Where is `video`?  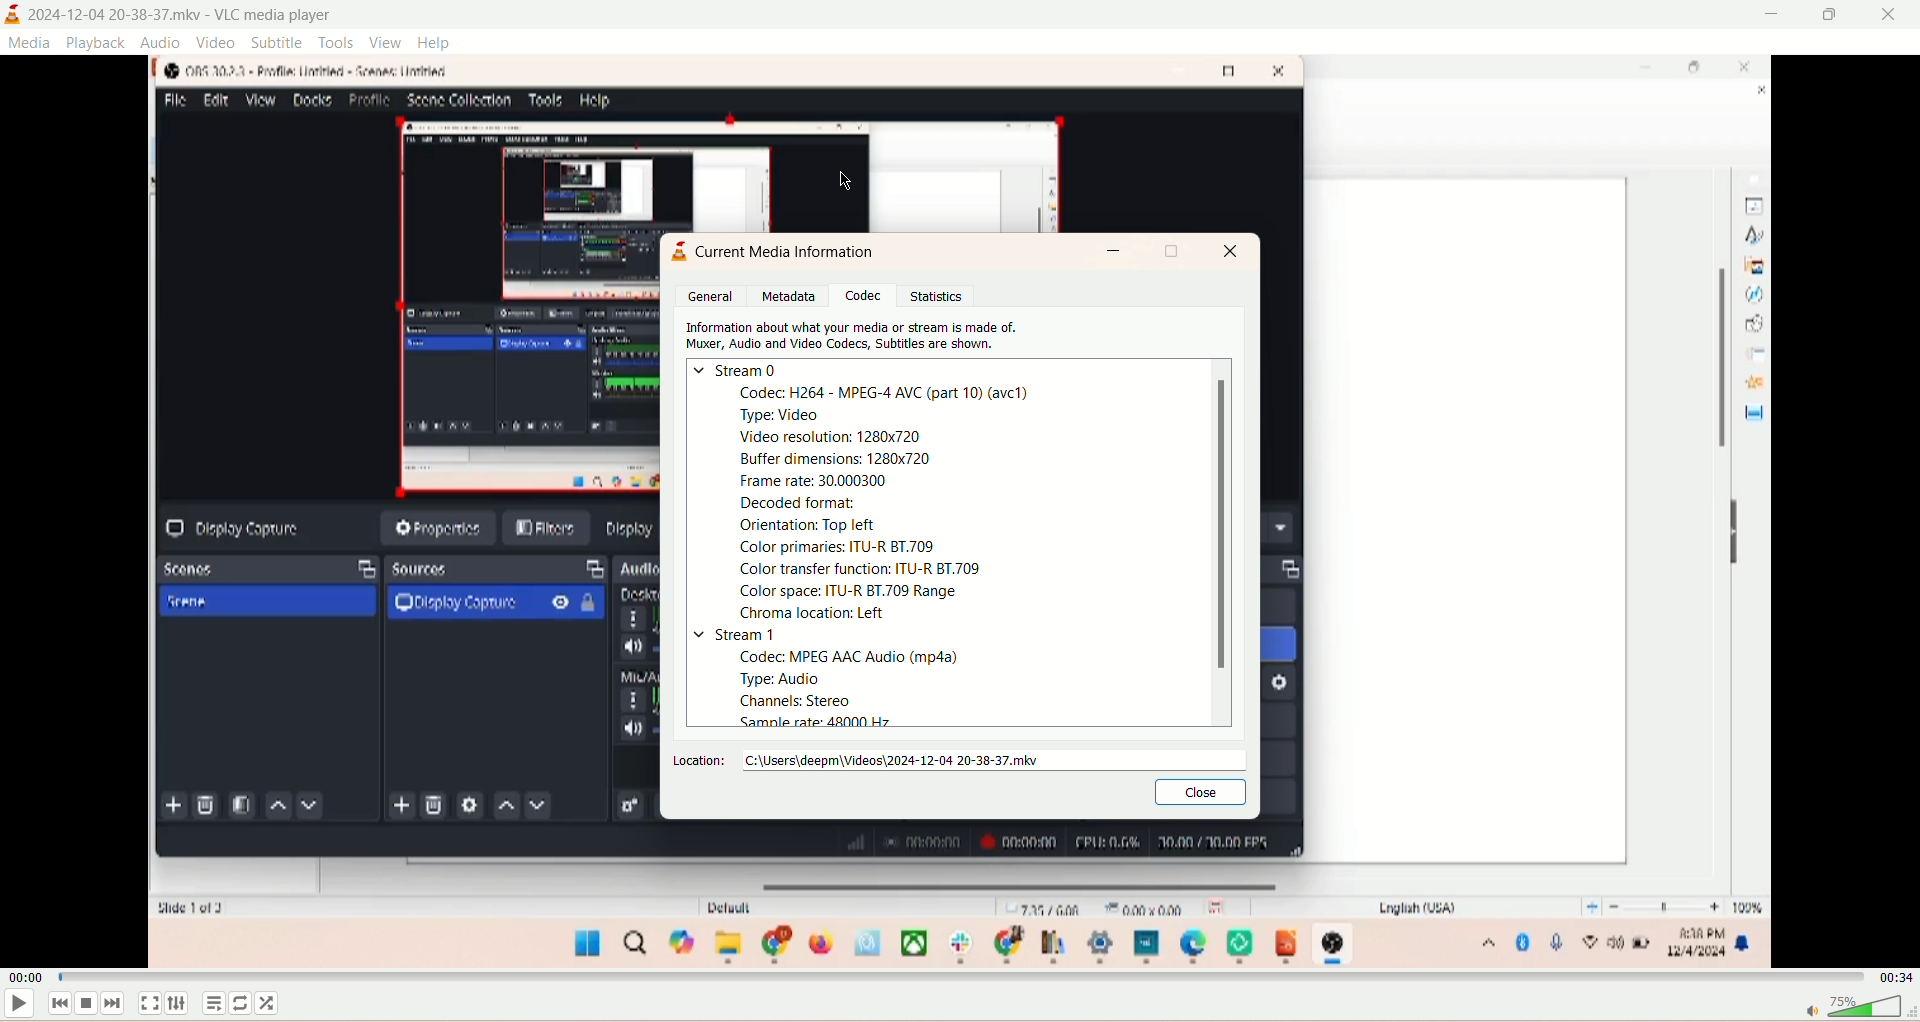 video is located at coordinates (217, 43).